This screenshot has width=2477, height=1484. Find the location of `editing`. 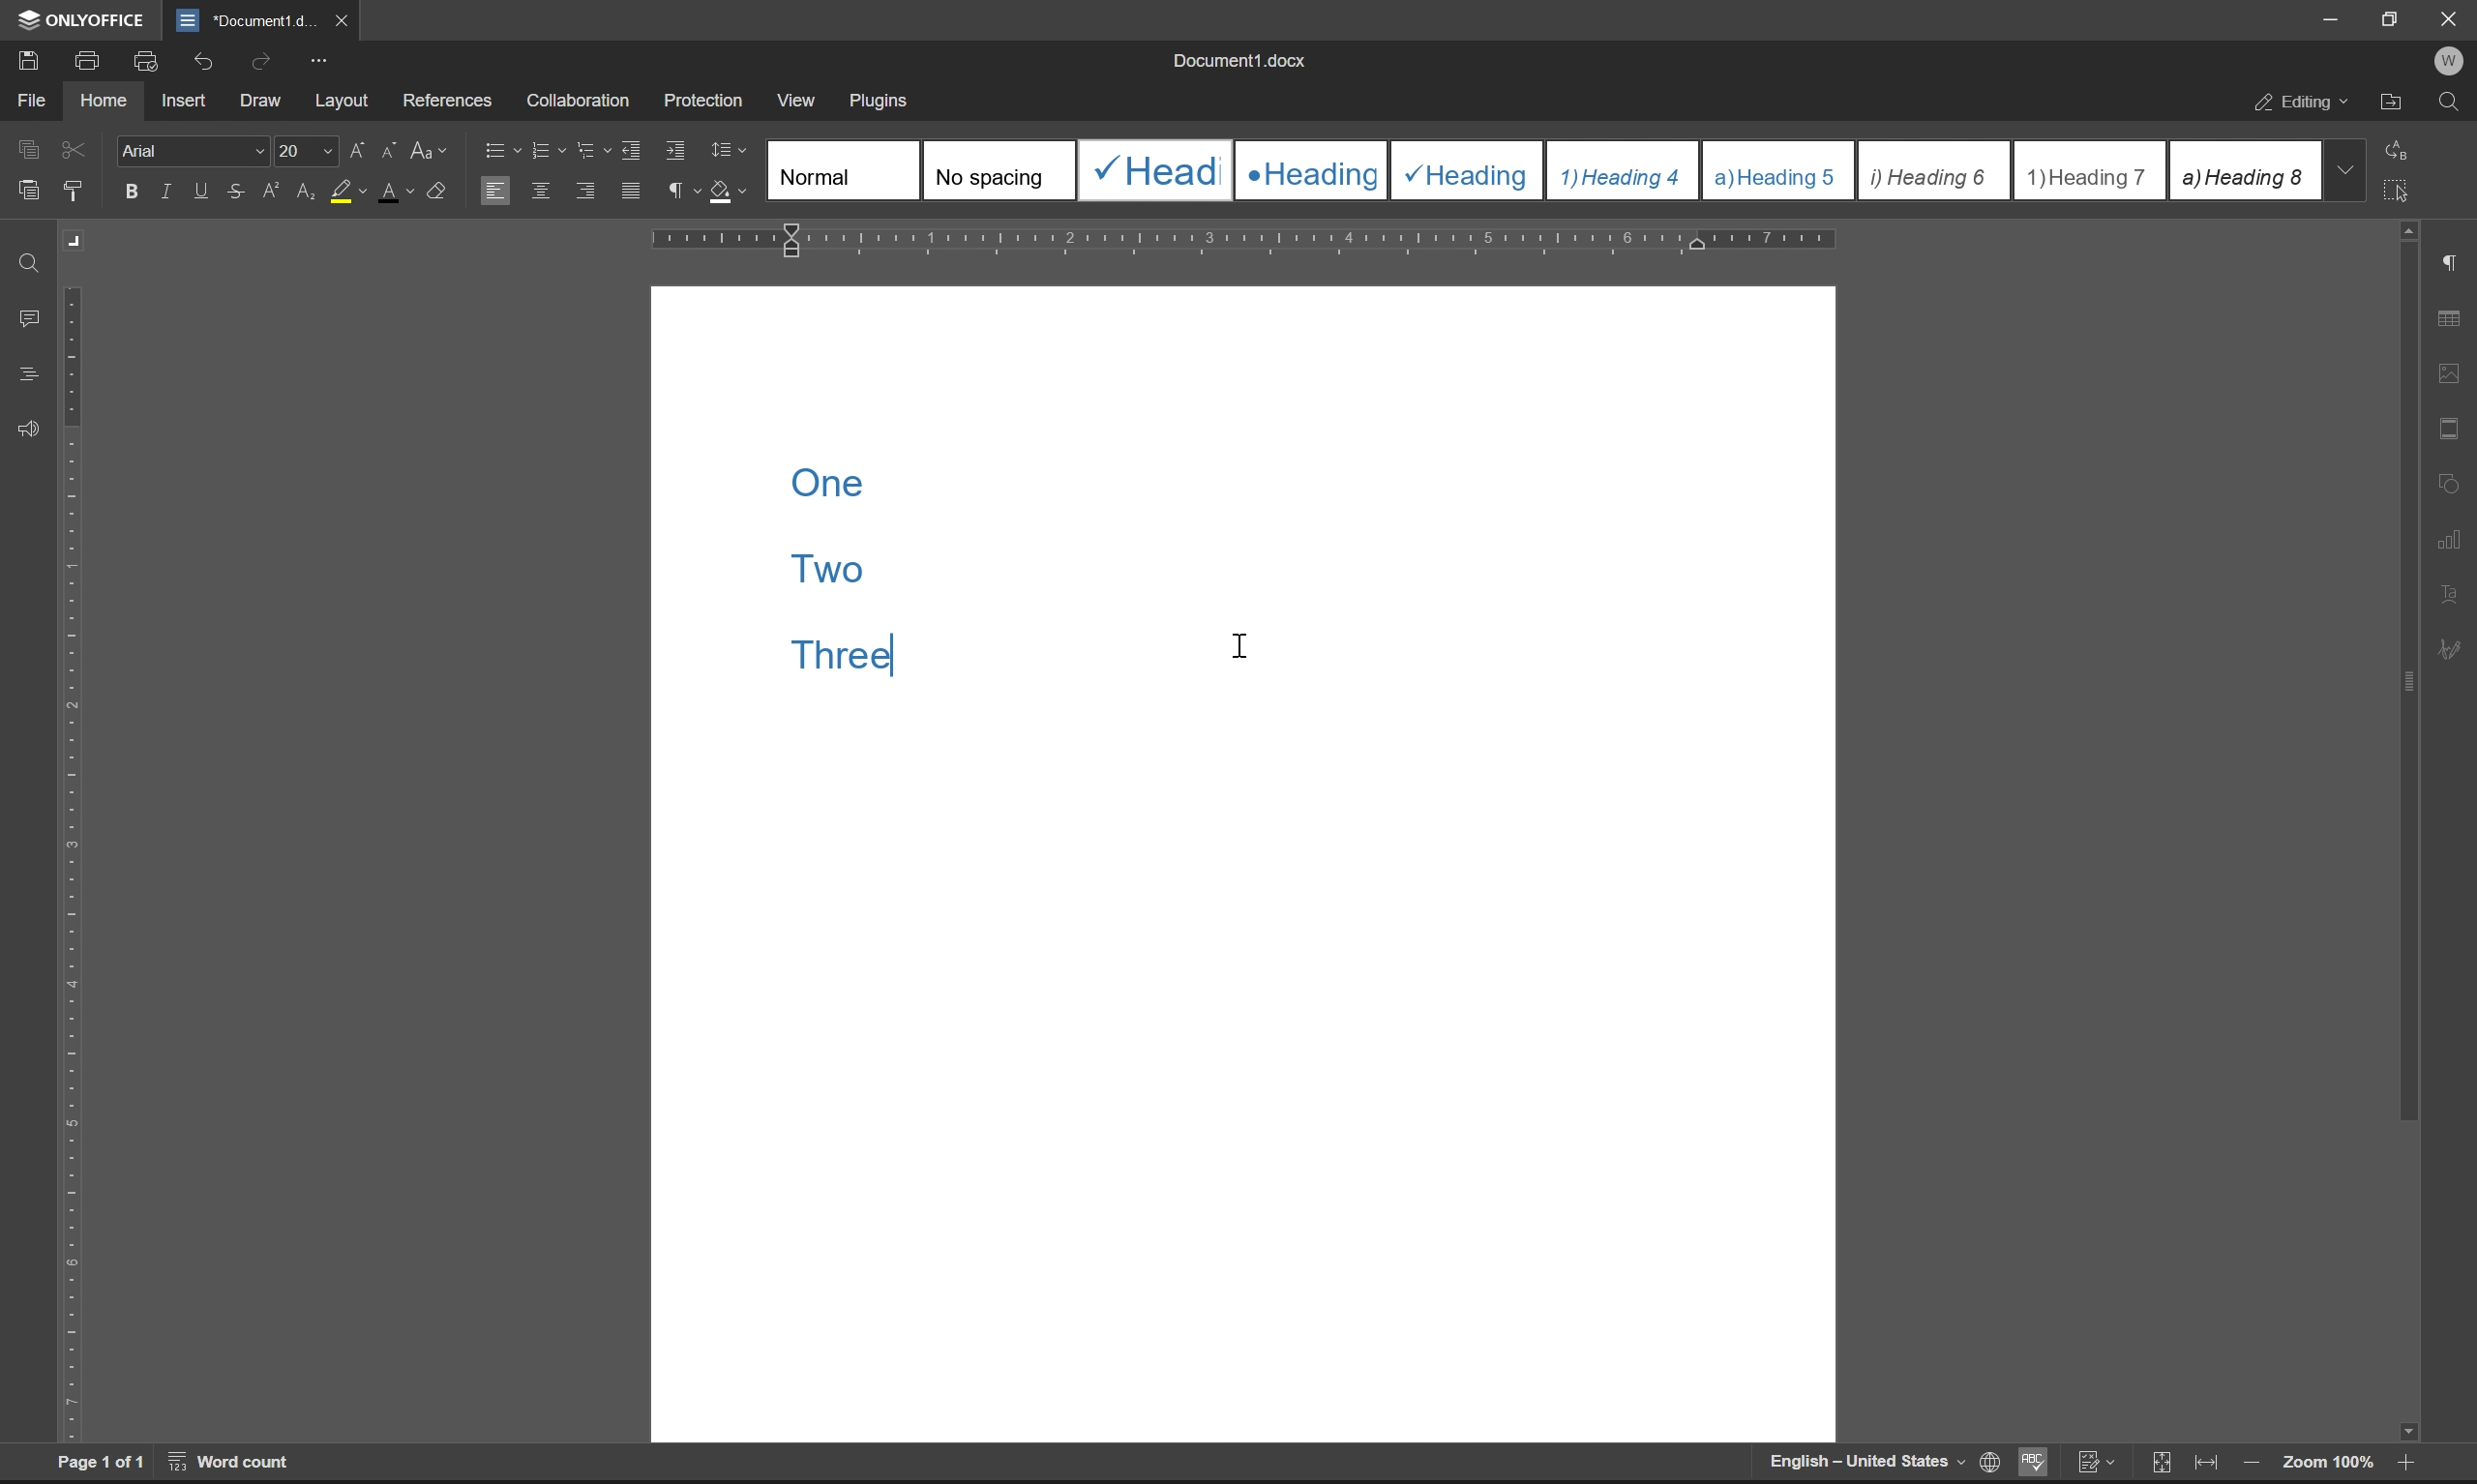

editing is located at coordinates (2304, 105).